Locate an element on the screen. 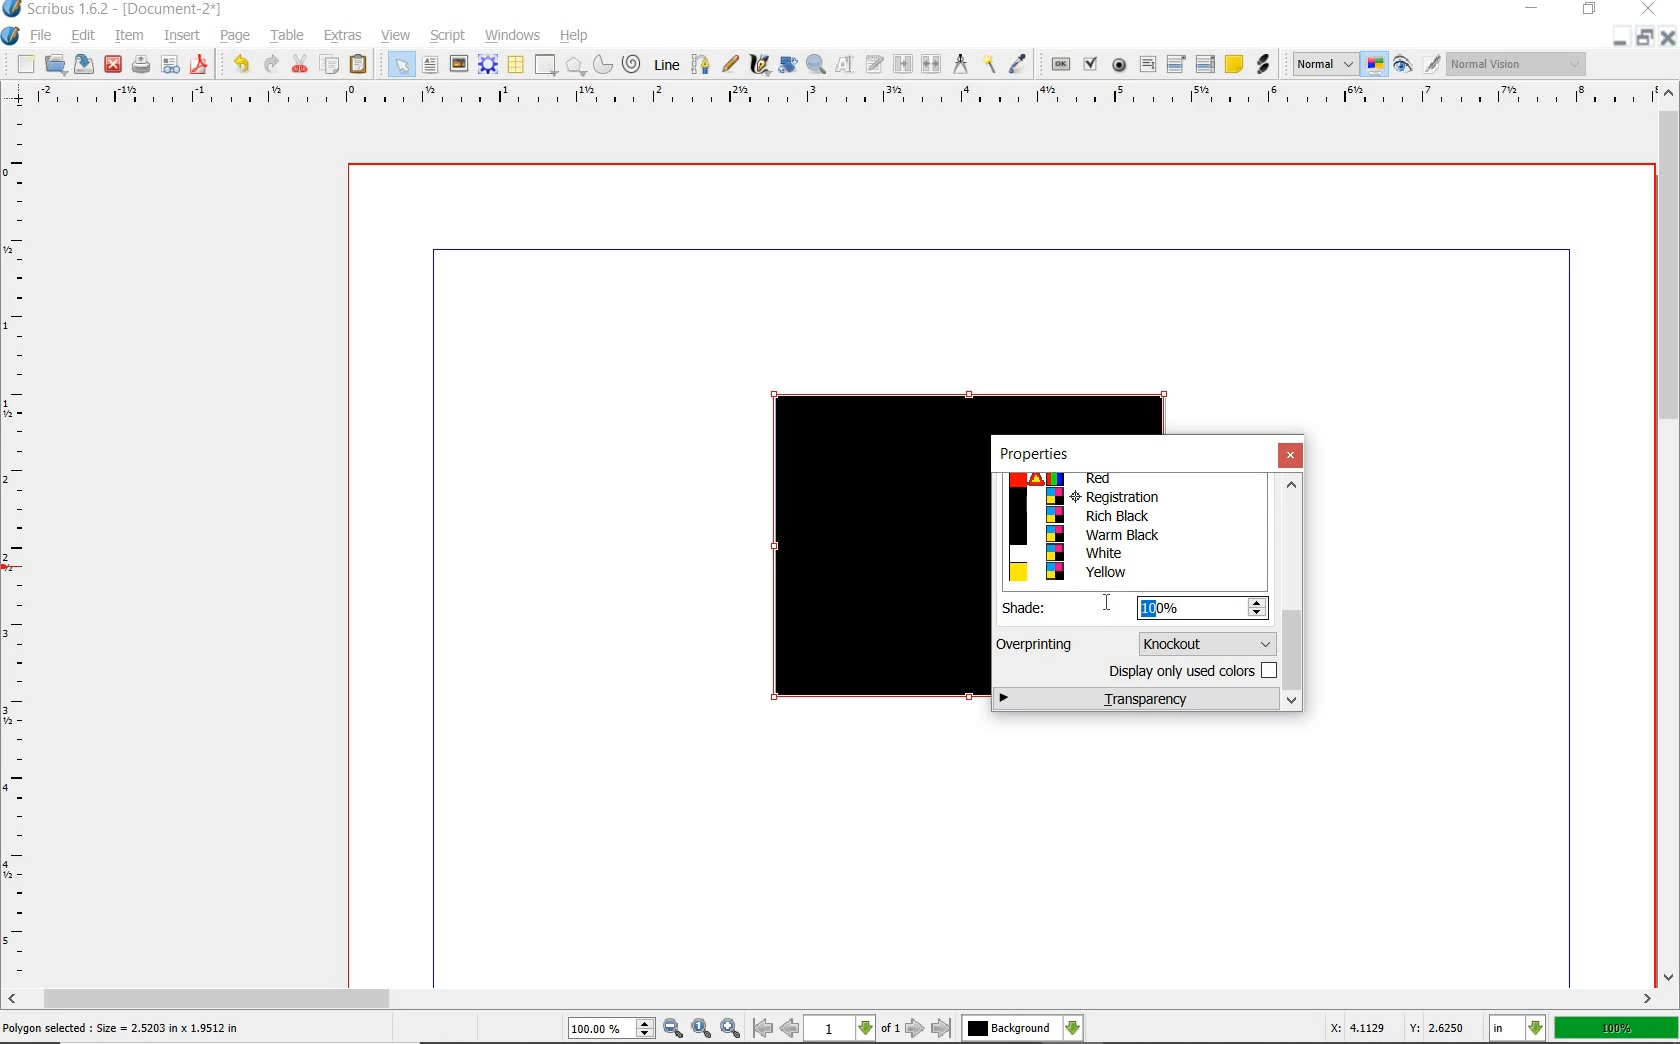  open is located at coordinates (54, 66).